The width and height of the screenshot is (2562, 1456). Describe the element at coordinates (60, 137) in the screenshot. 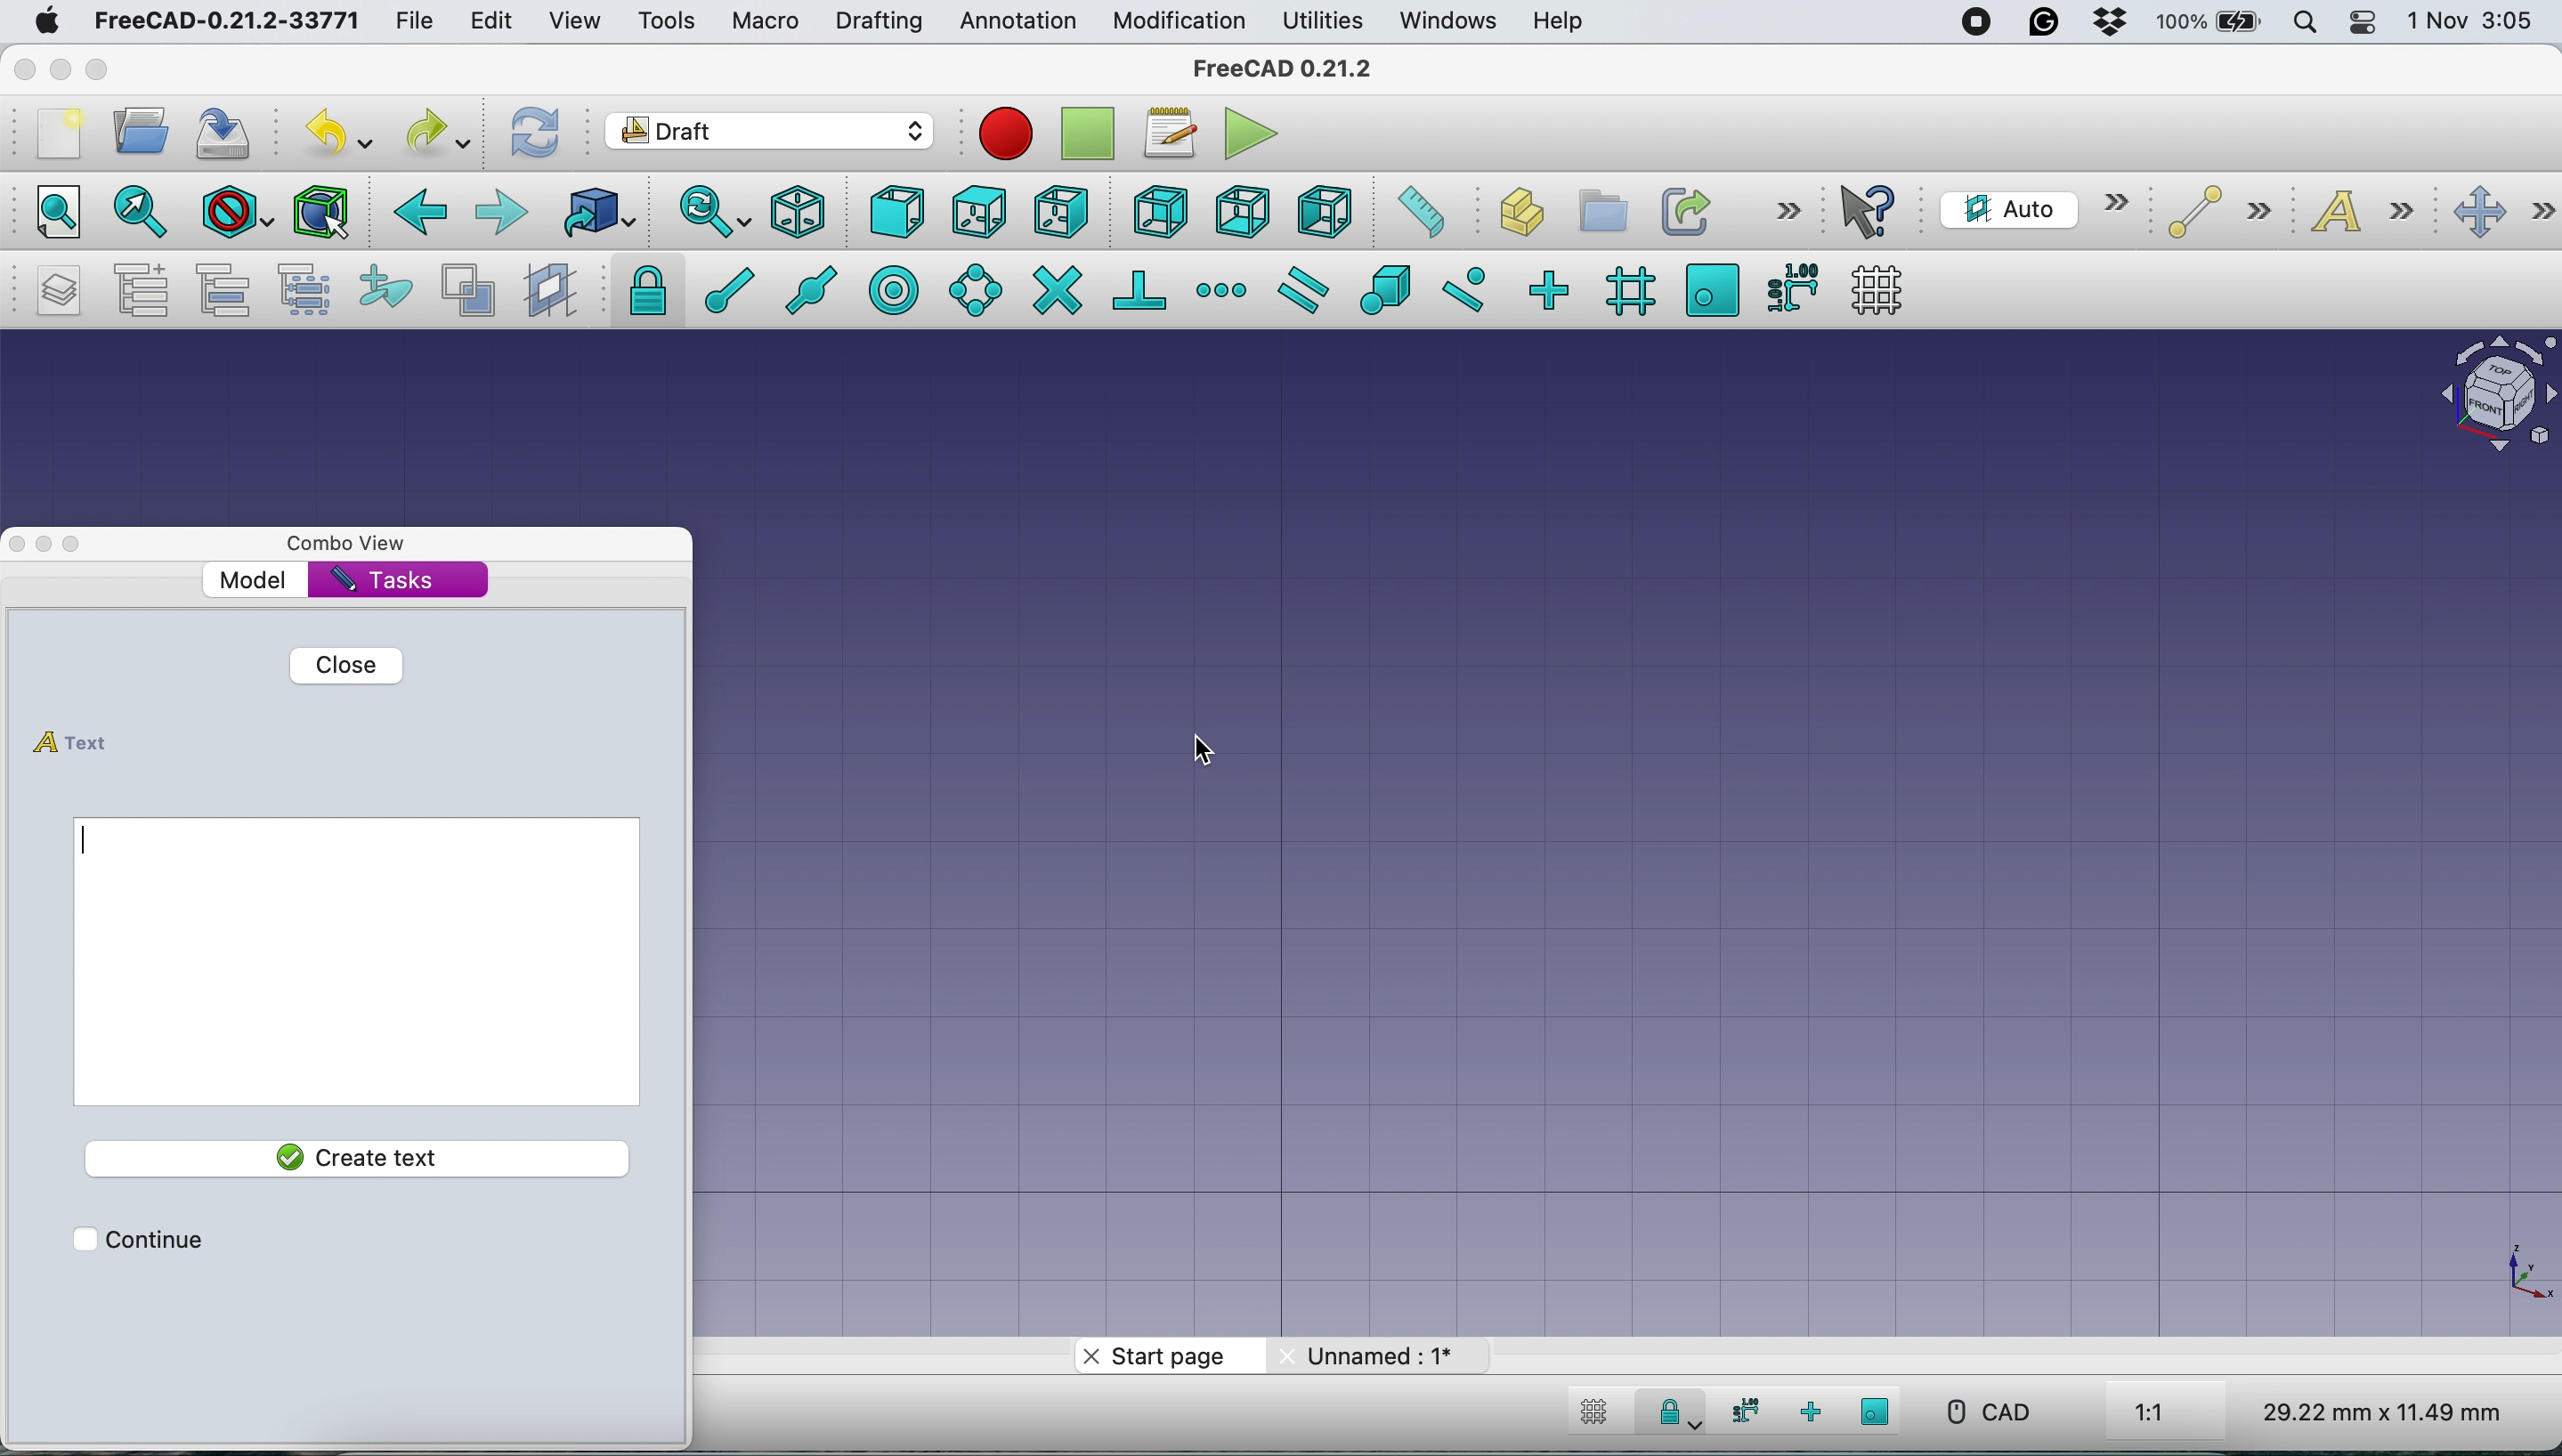

I see `new` at that location.